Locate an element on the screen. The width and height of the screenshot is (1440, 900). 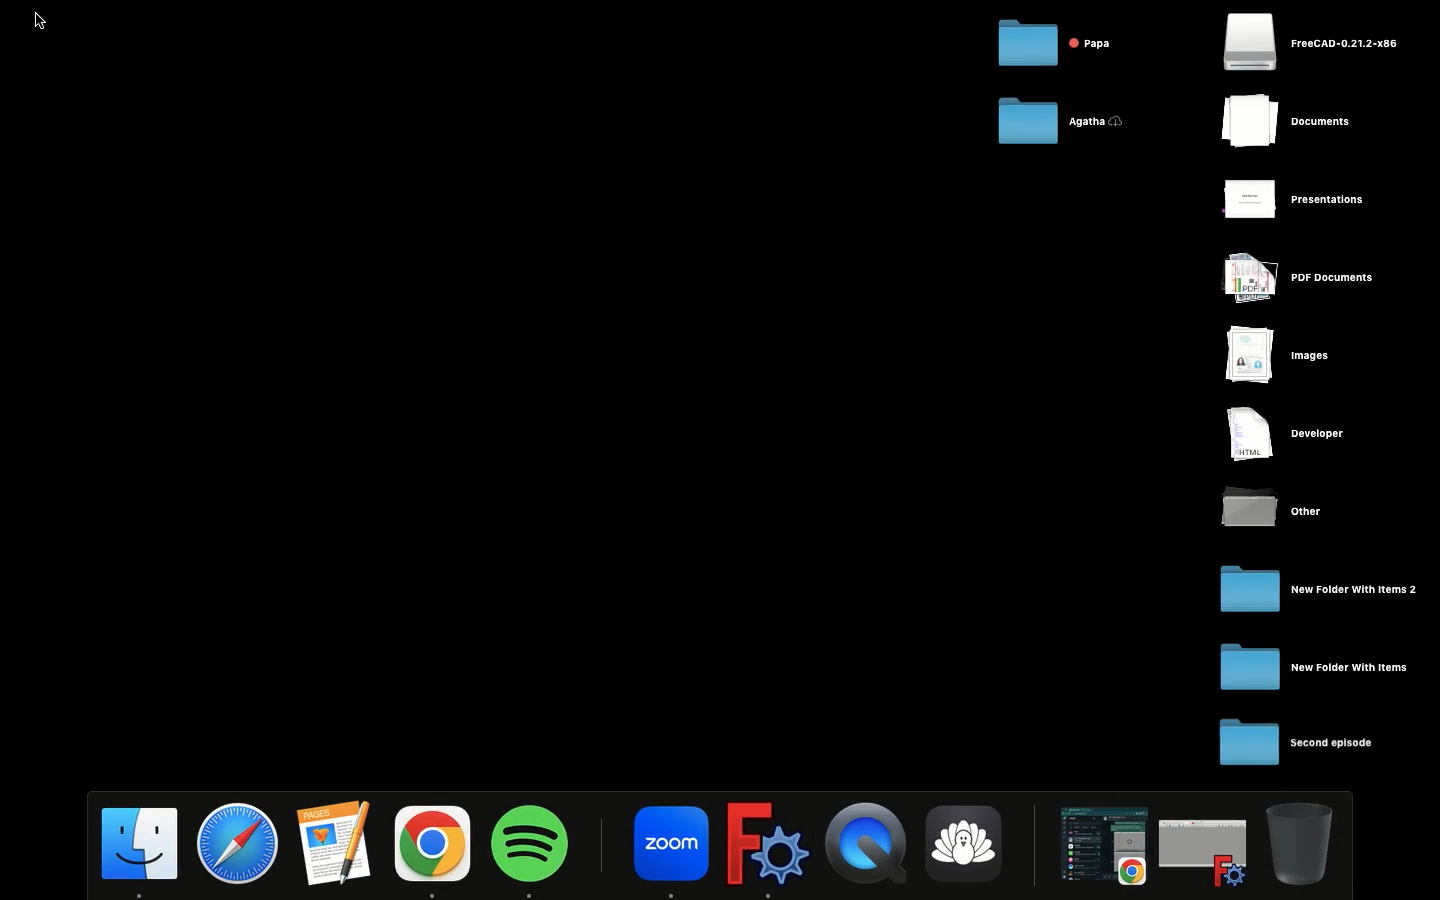
Video player is located at coordinates (871, 843).